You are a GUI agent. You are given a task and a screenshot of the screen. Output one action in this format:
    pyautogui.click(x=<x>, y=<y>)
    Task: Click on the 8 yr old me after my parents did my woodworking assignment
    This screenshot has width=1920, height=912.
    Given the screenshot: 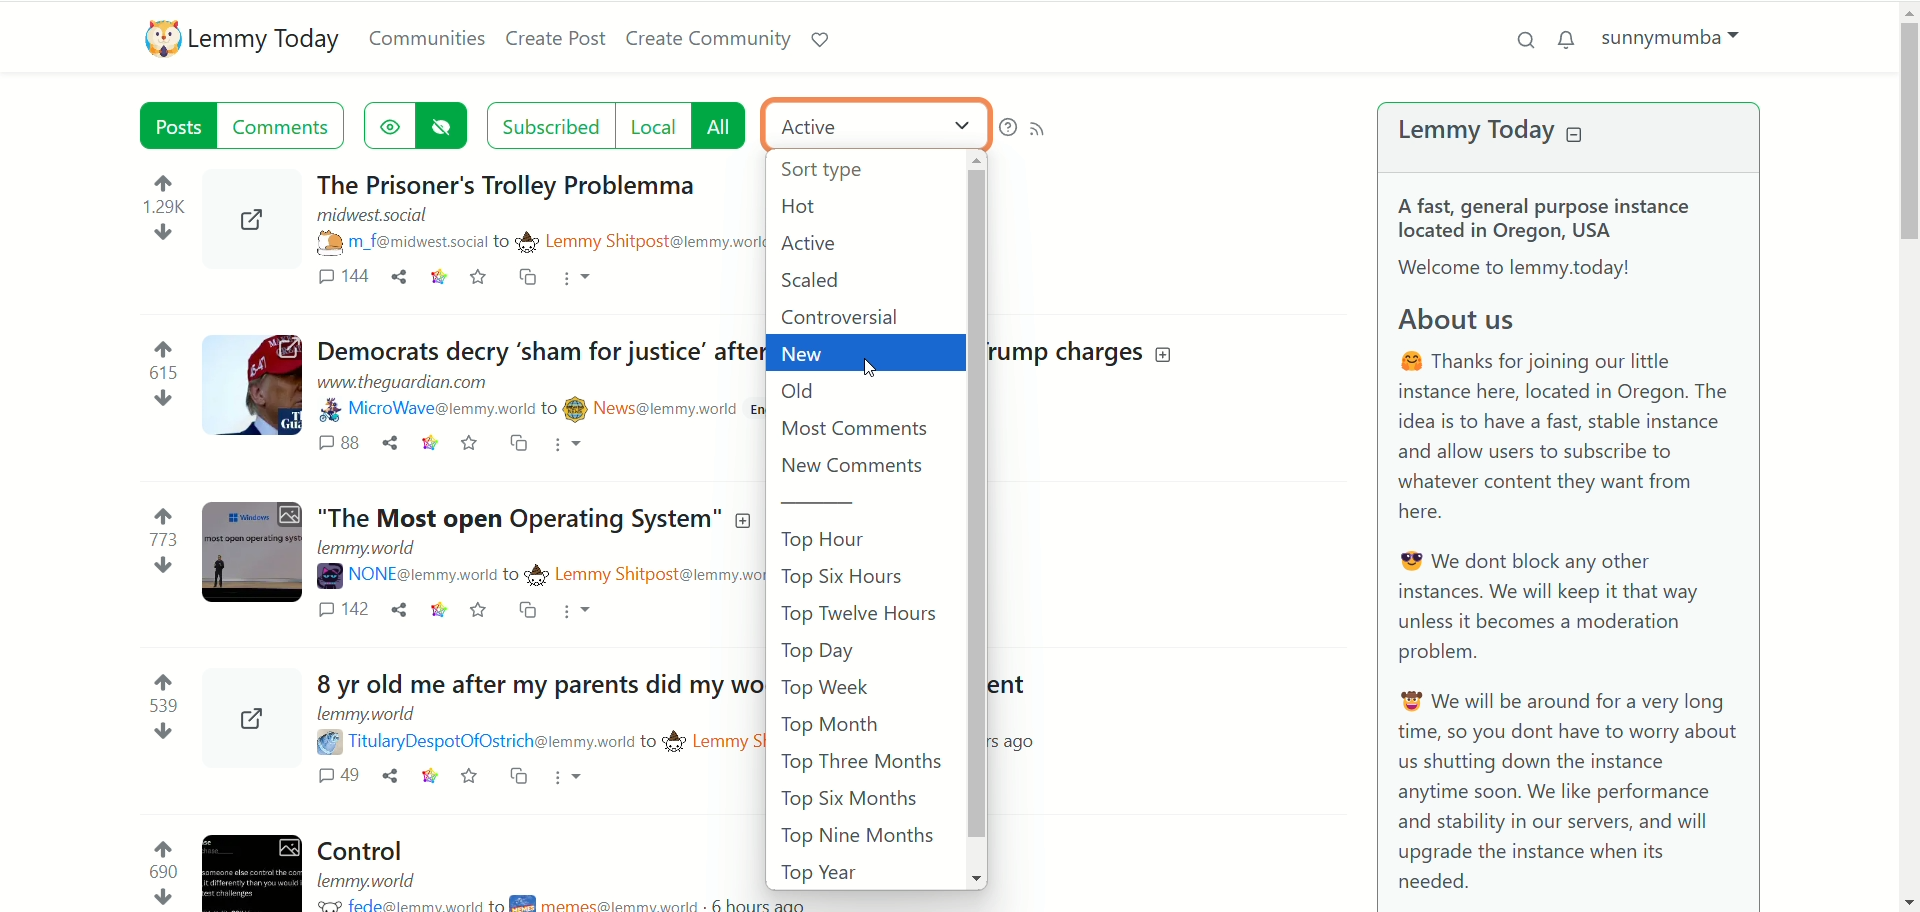 What is the action you would take?
    pyautogui.click(x=527, y=685)
    